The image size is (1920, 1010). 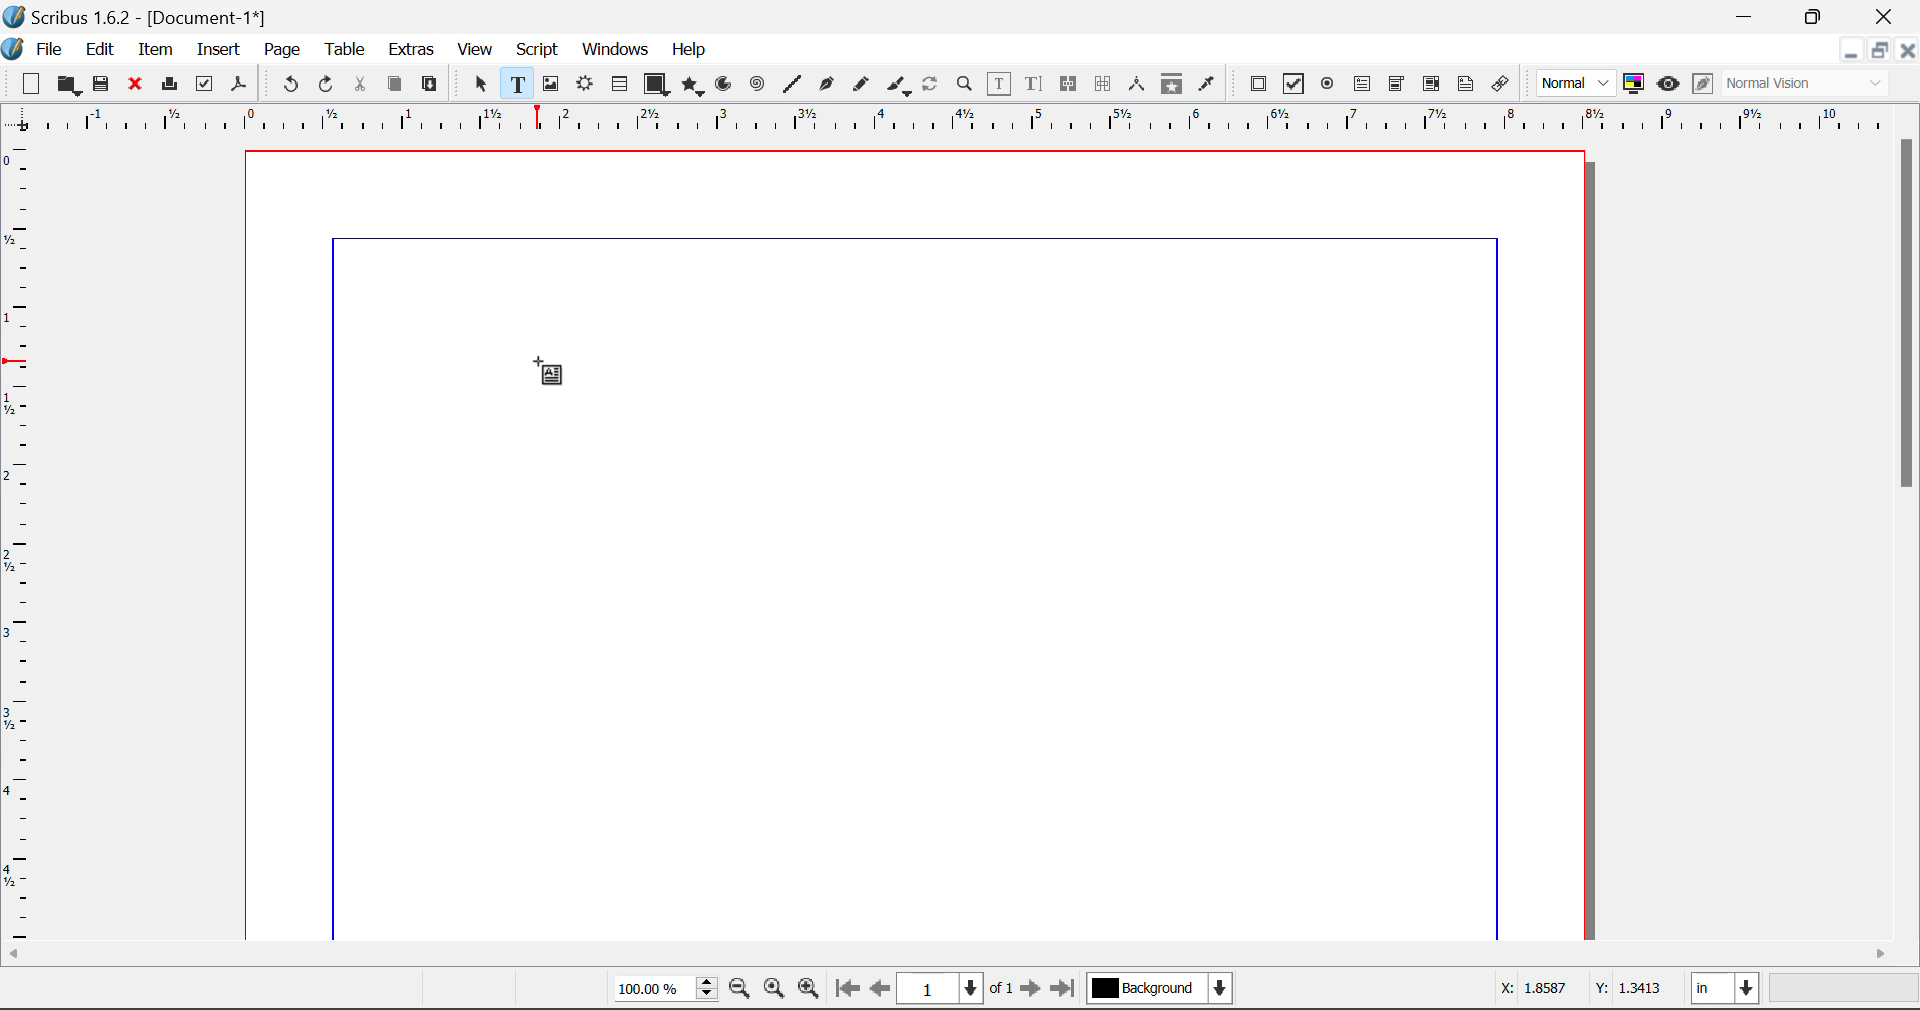 What do you see at coordinates (68, 85) in the screenshot?
I see `Open` at bounding box center [68, 85].